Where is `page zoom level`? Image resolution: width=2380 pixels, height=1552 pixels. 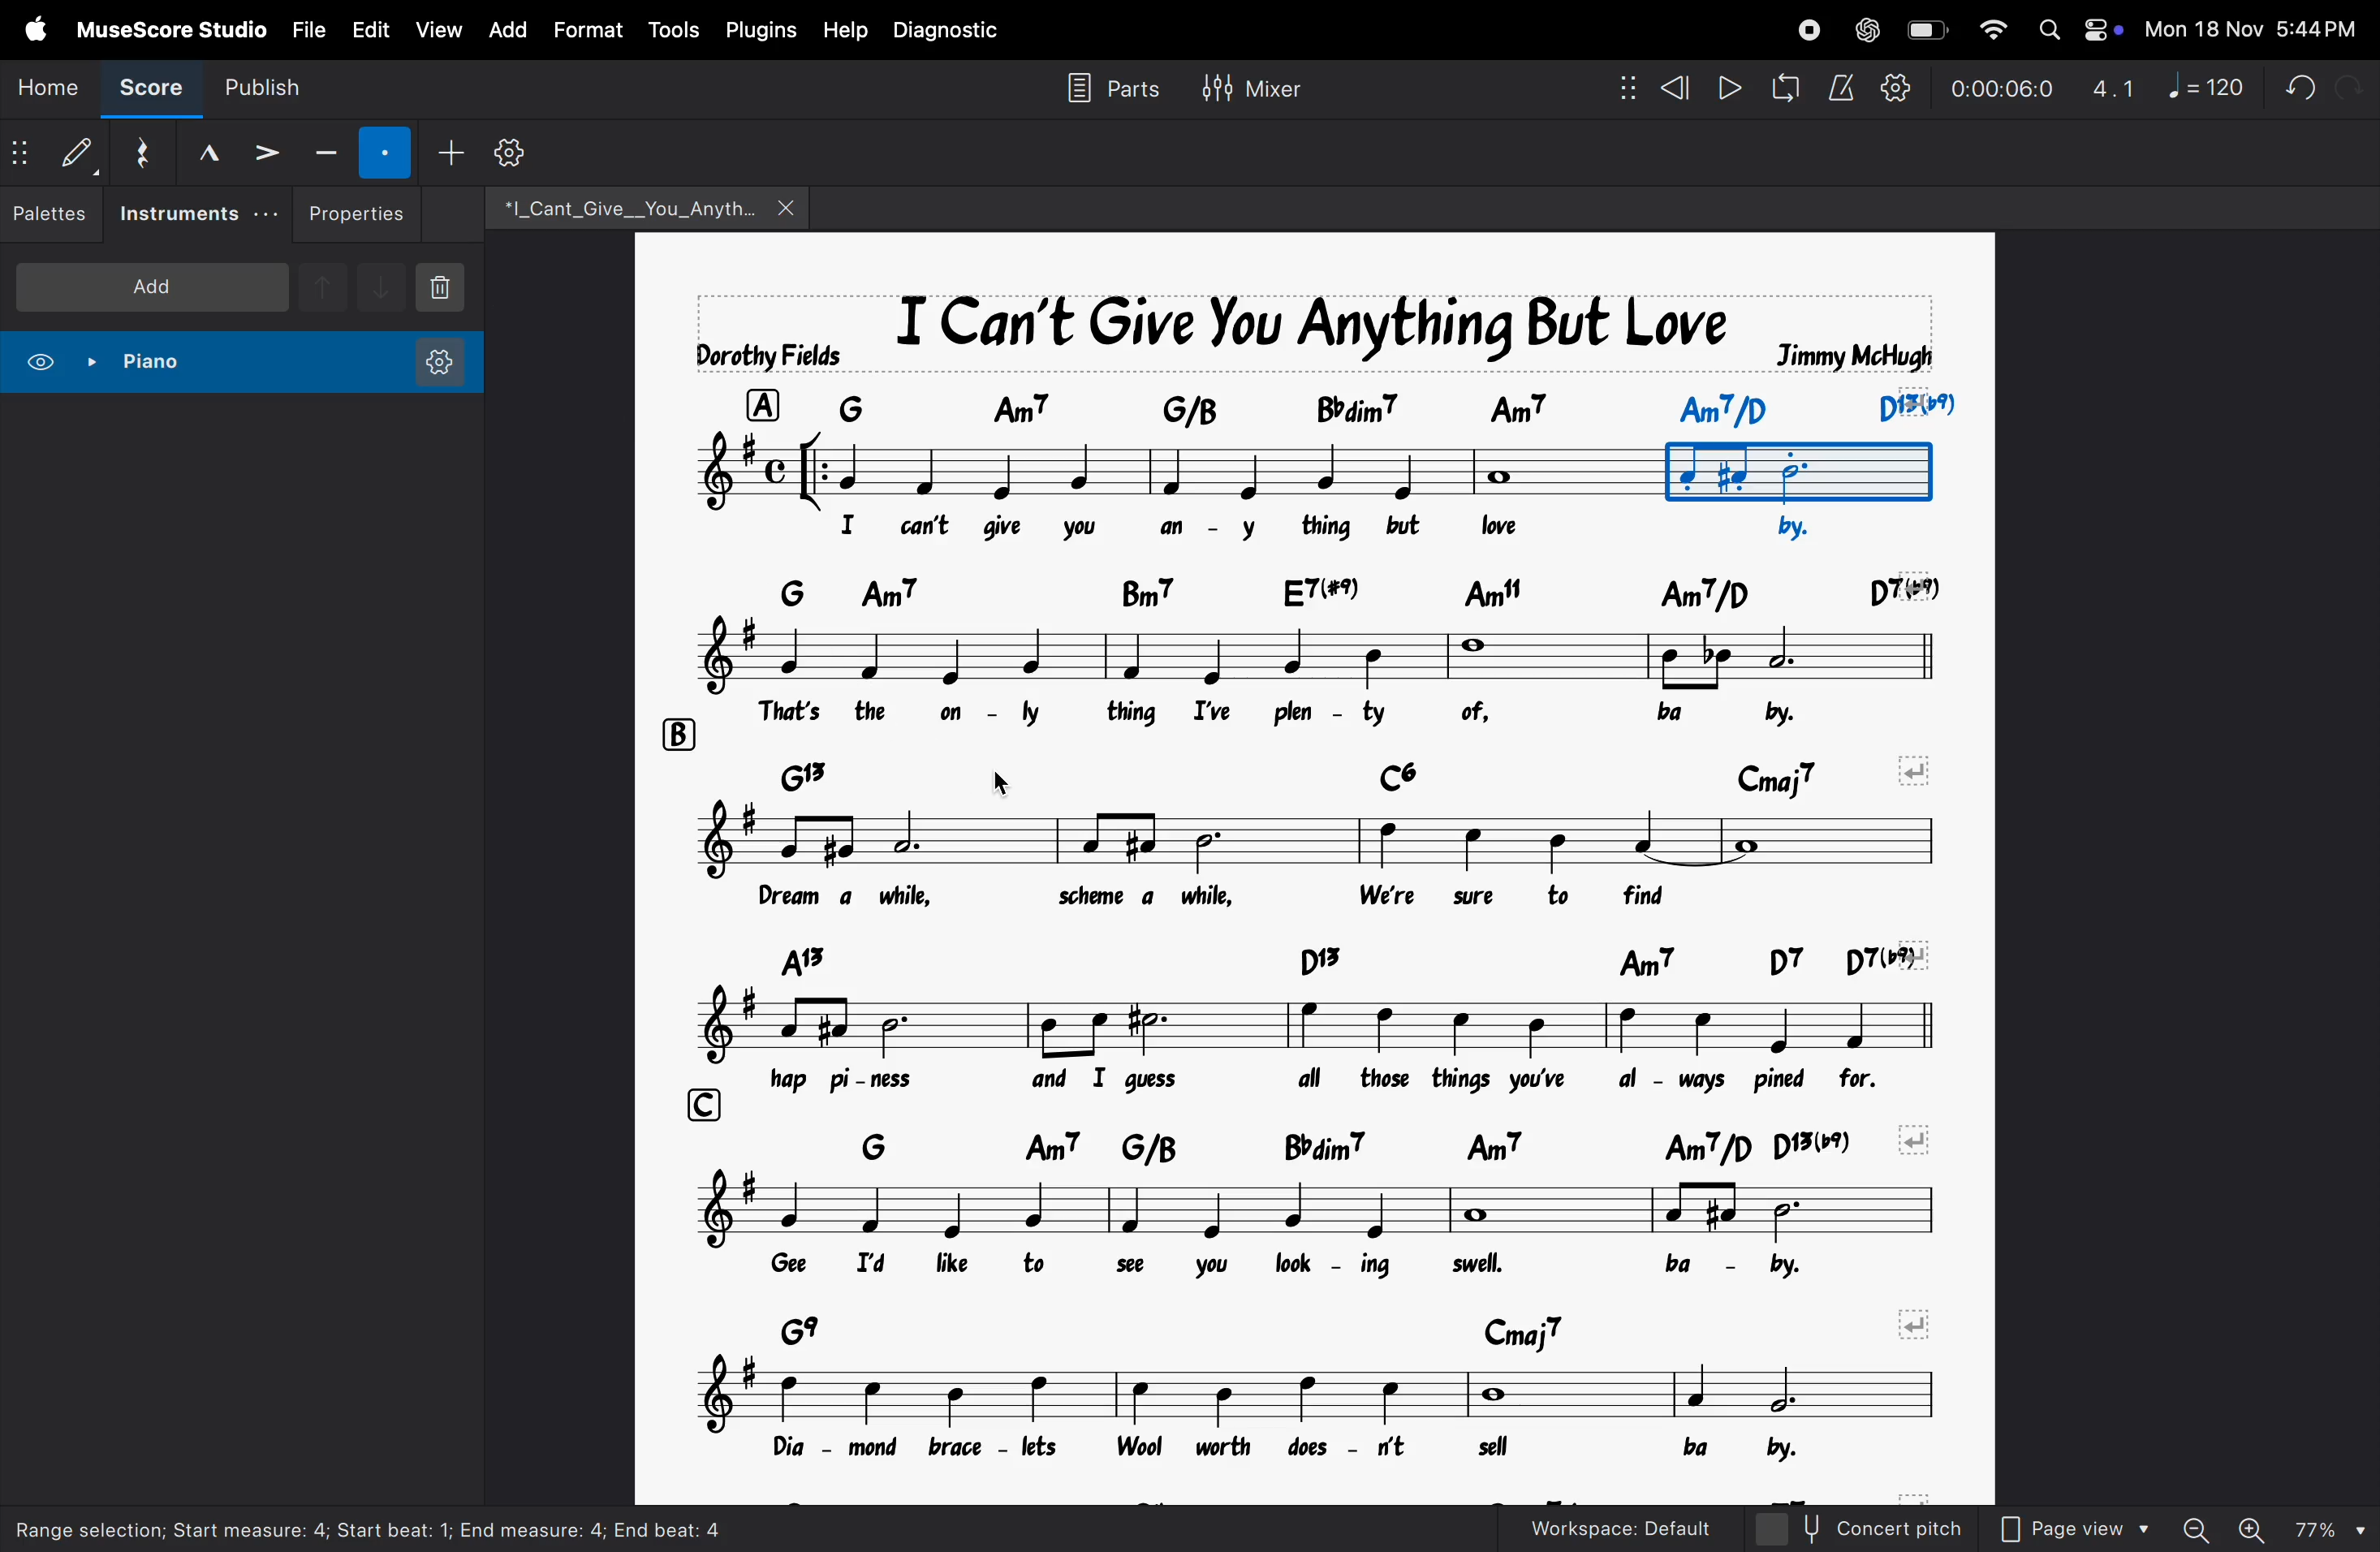 page zoom level is located at coordinates (2329, 1527).